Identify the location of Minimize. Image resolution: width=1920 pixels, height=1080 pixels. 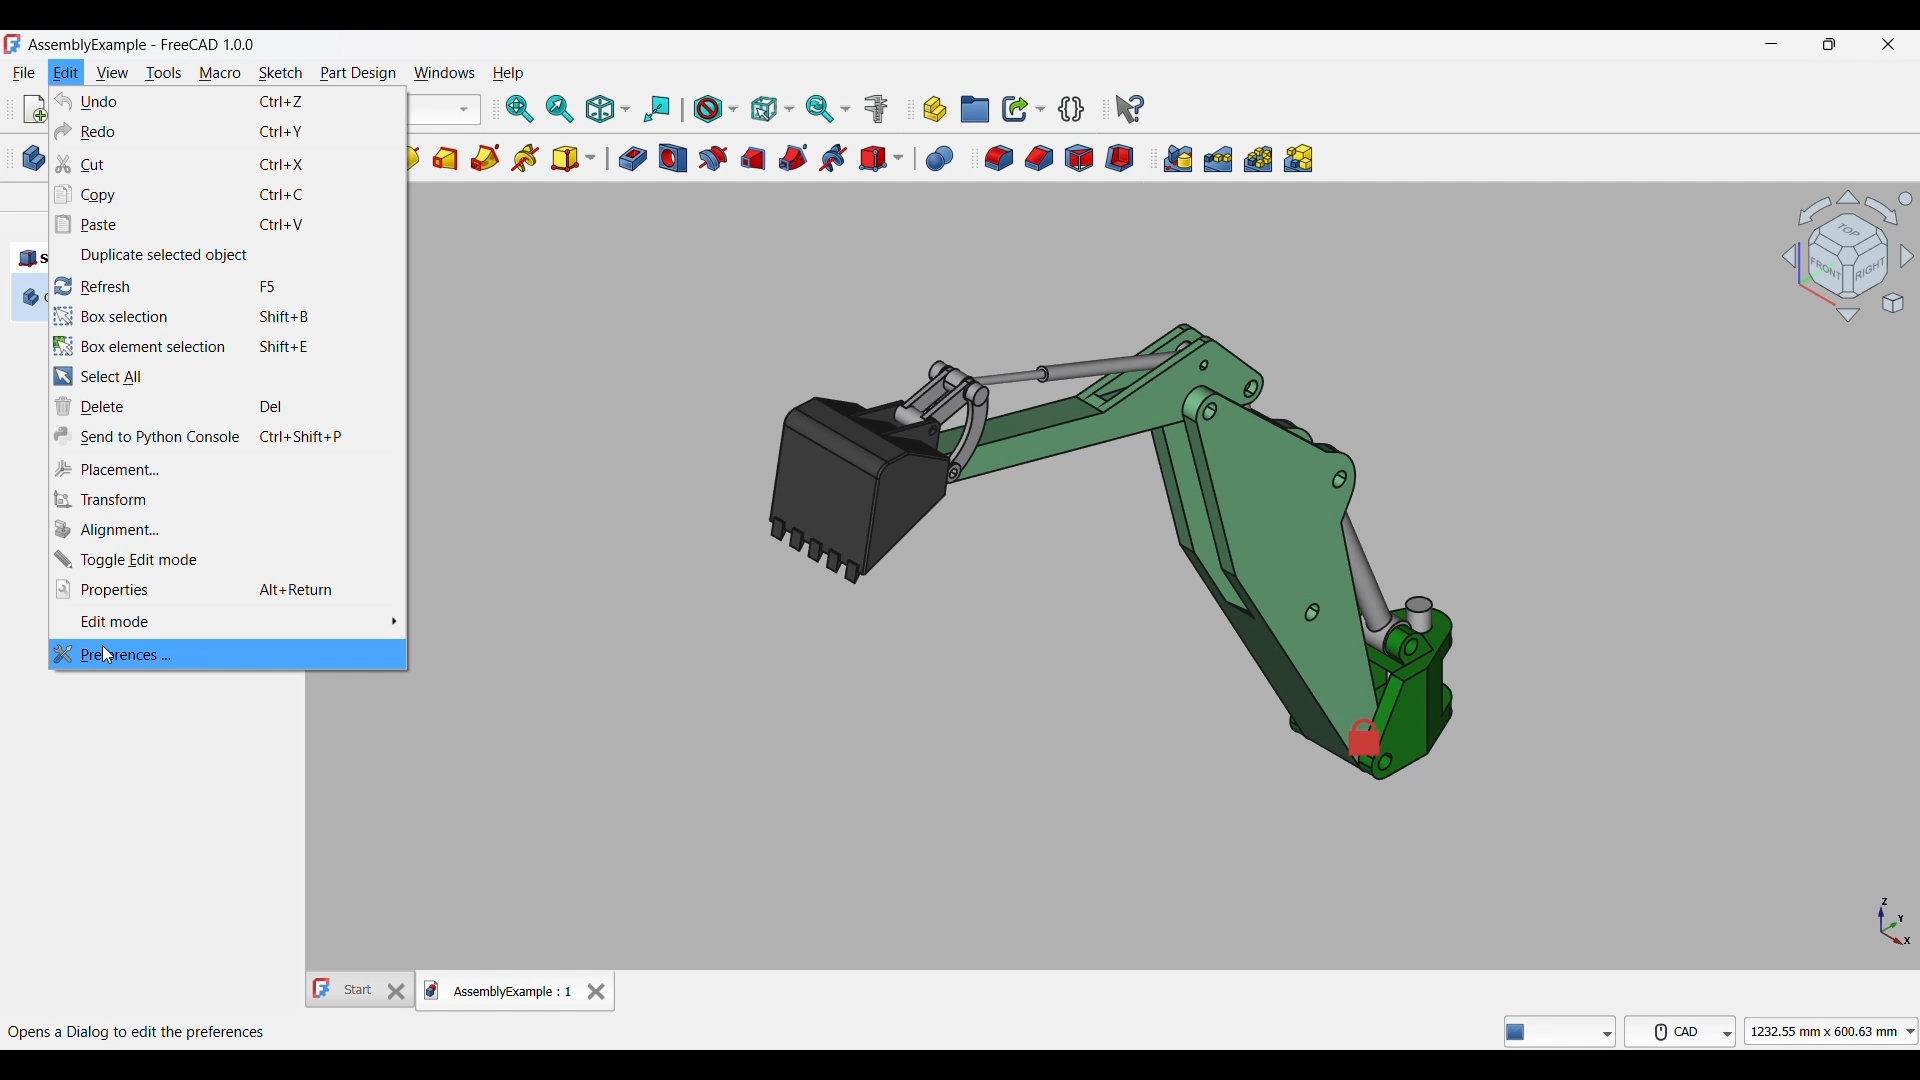
(1771, 44).